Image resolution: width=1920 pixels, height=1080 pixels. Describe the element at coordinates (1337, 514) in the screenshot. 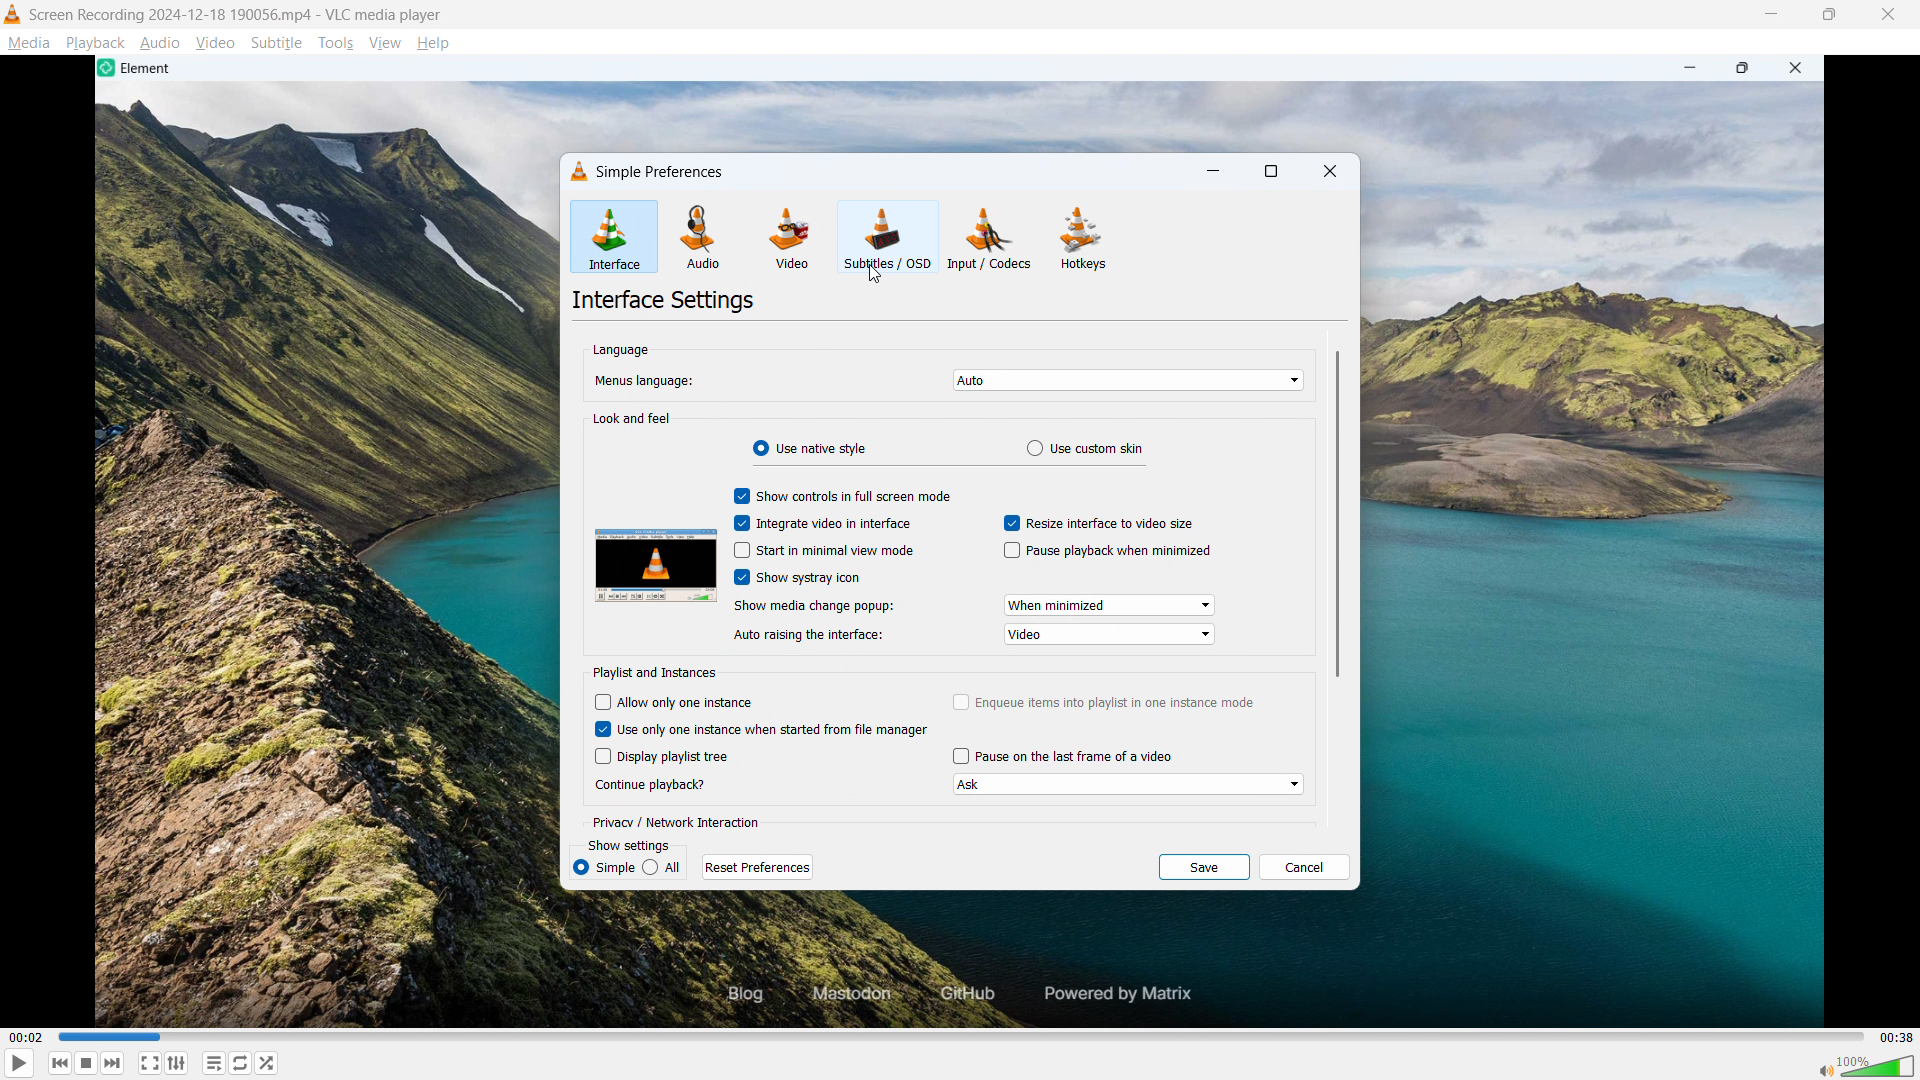

I see `Vertical scroll bar ` at that location.